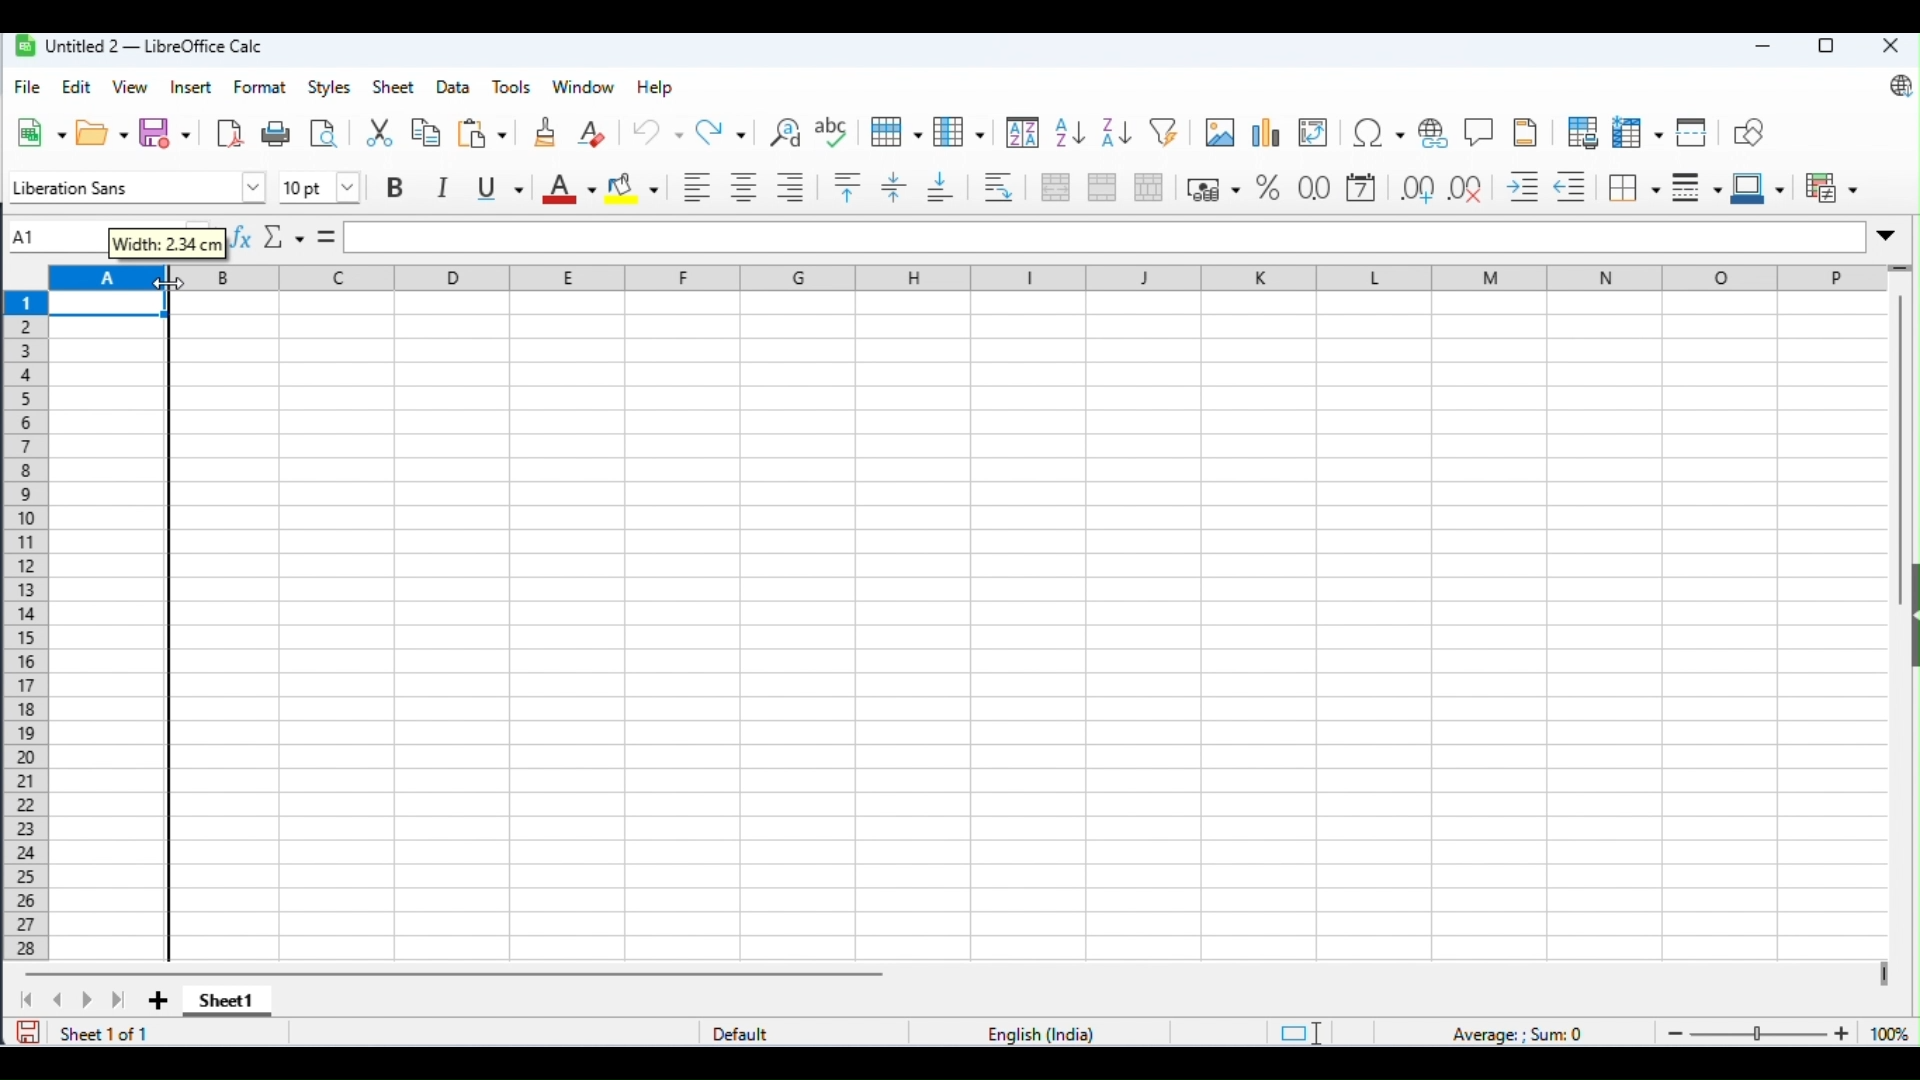 The image size is (1920, 1080). I want to click on cut, so click(379, 132).